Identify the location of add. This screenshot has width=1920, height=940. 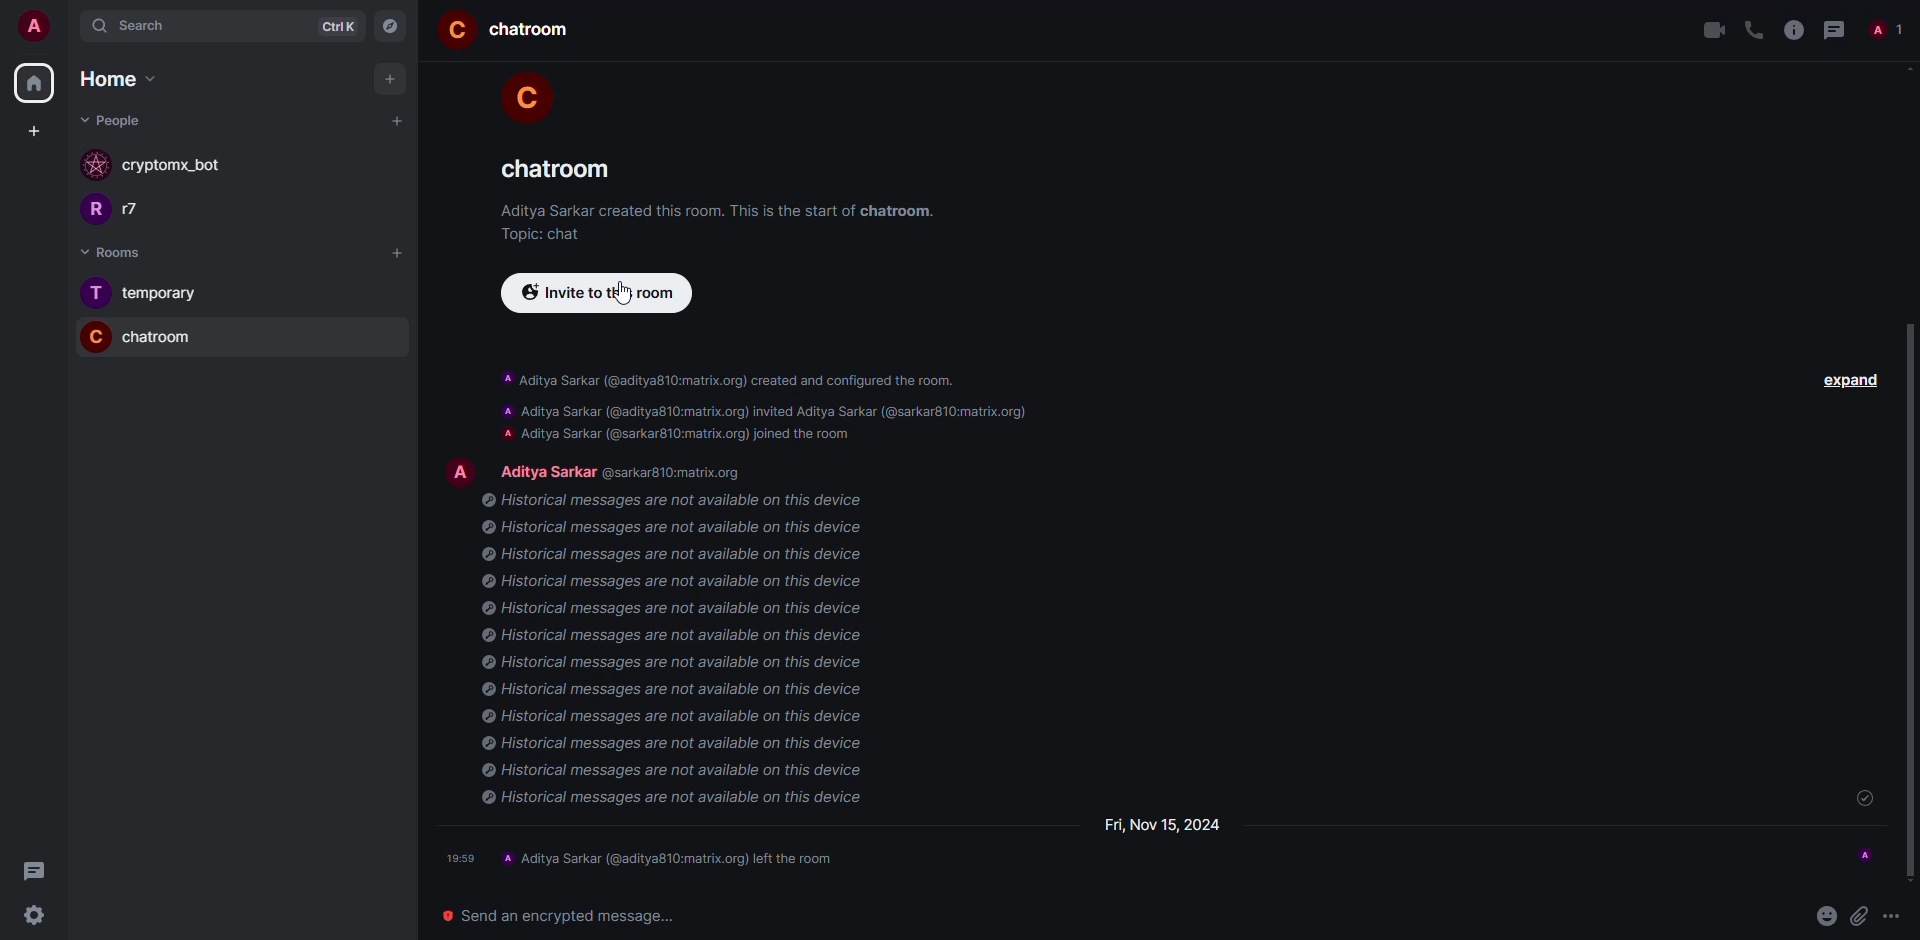
(399, 120).